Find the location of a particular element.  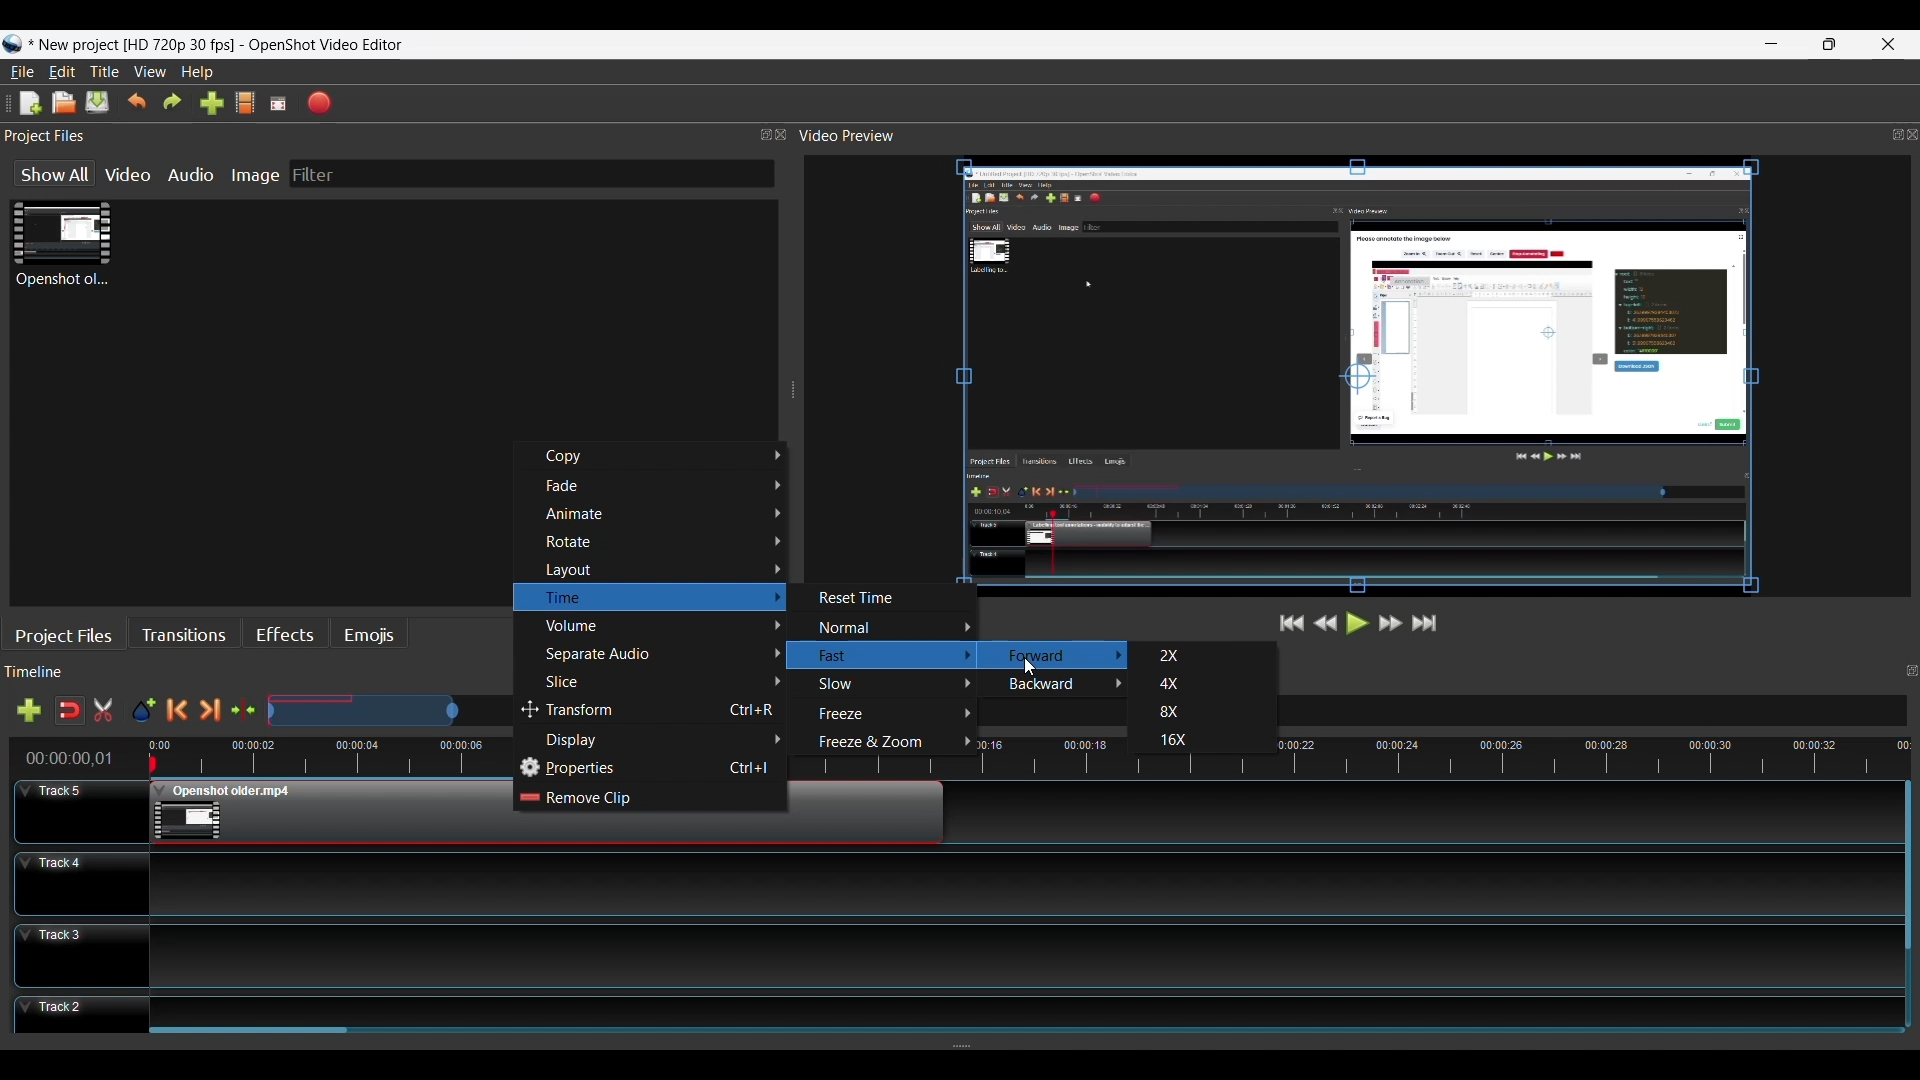

Time is located at coordinates (647, 598).